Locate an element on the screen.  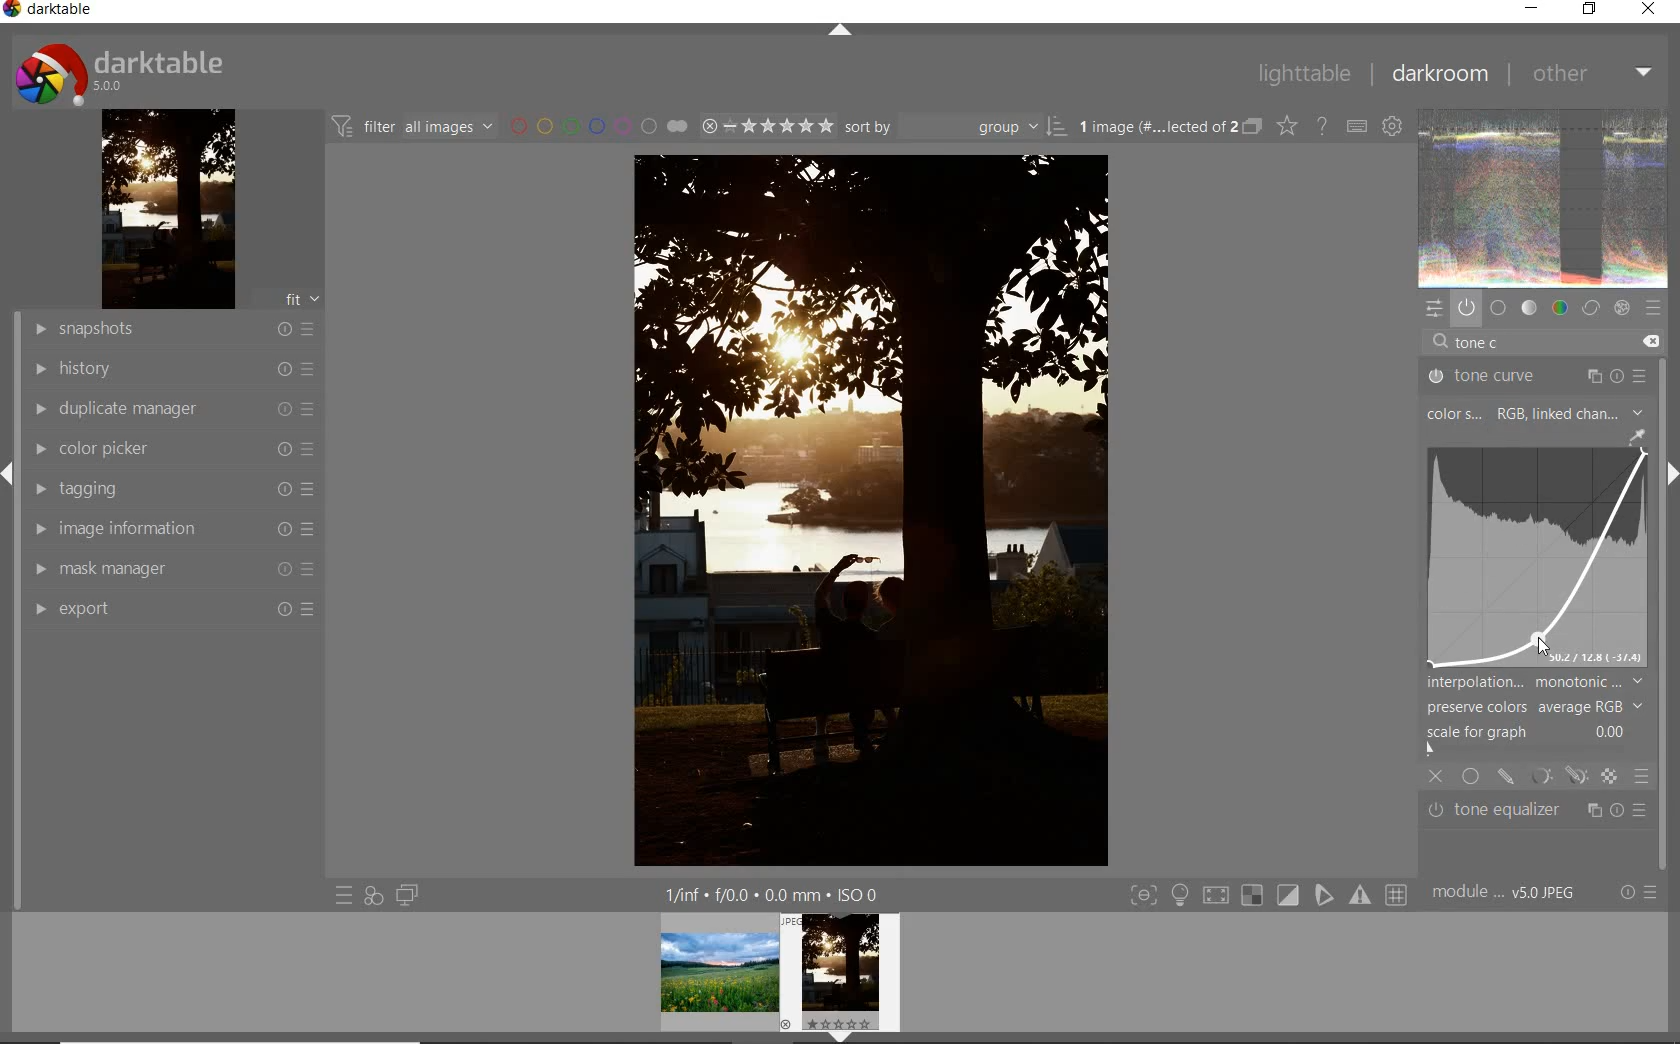
picker tool is located at coordinates (1637, 438).